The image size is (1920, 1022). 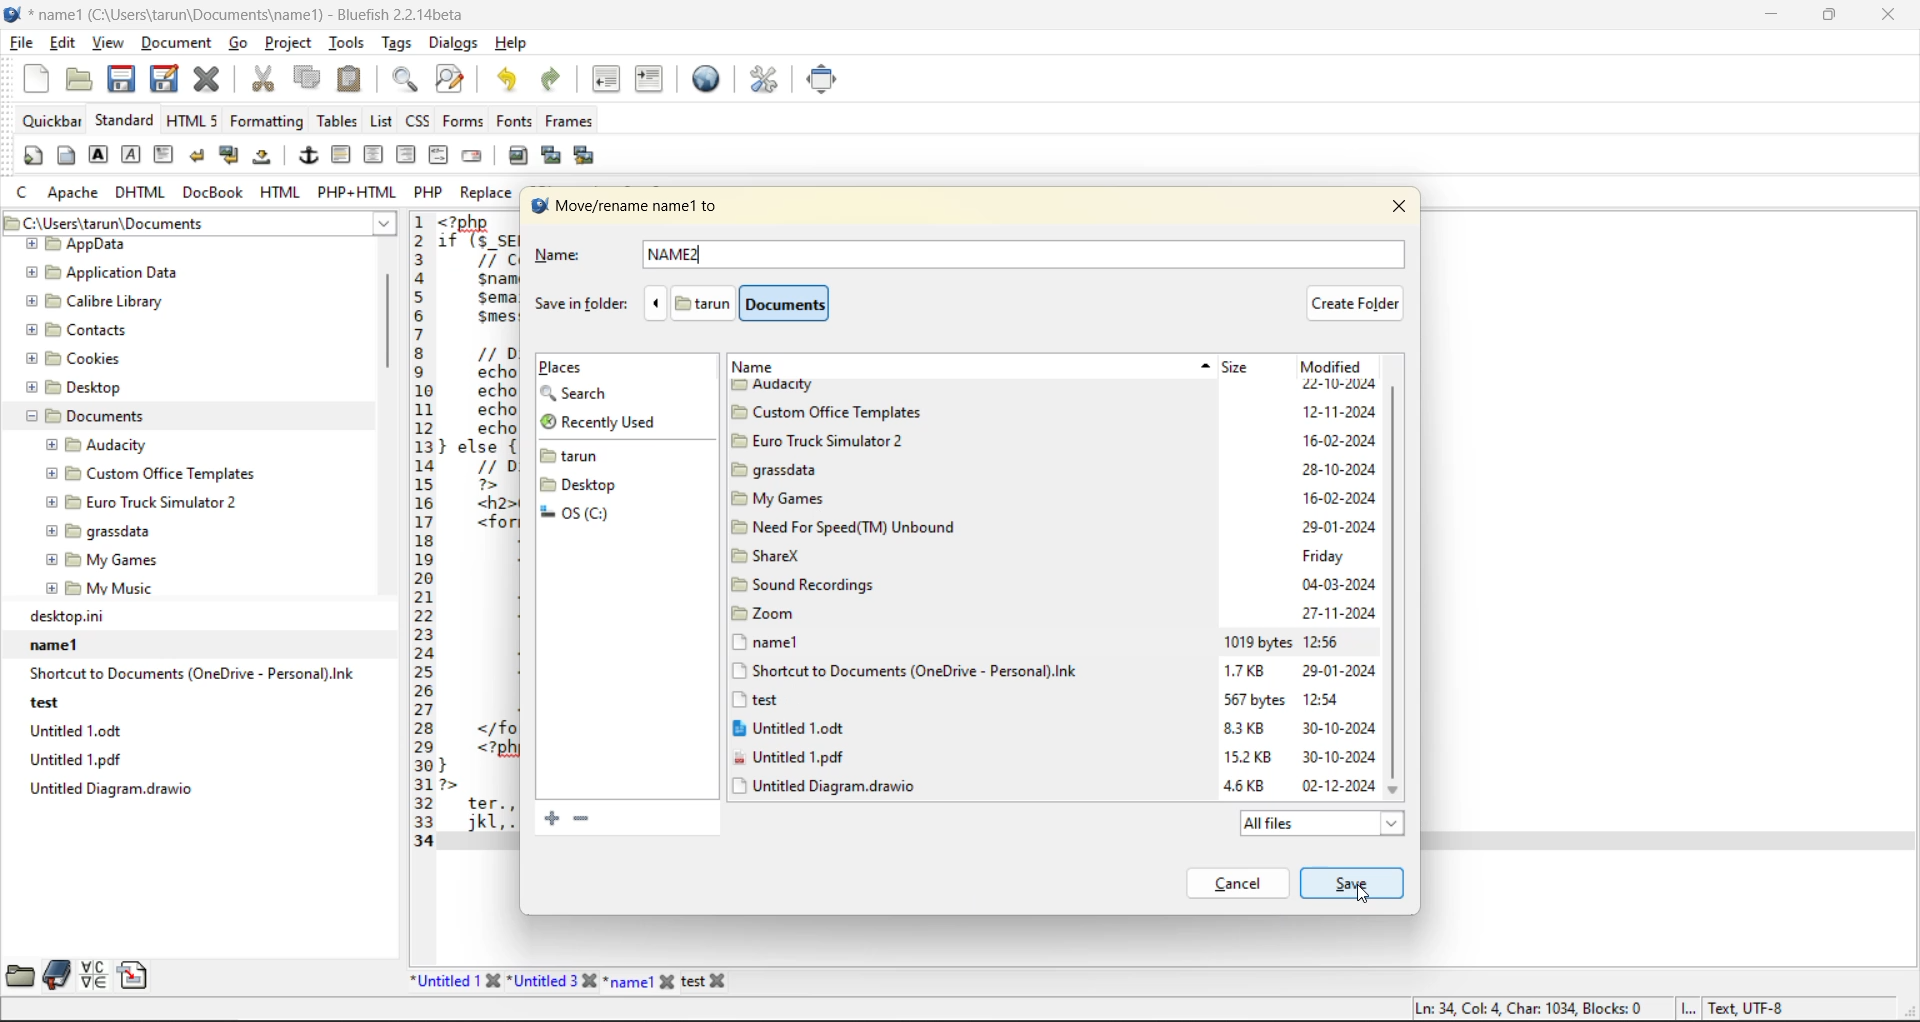 What do you see at coordinates (267, 126) in the screenshot?
I see `formatting` at bounding box center [267, 126].